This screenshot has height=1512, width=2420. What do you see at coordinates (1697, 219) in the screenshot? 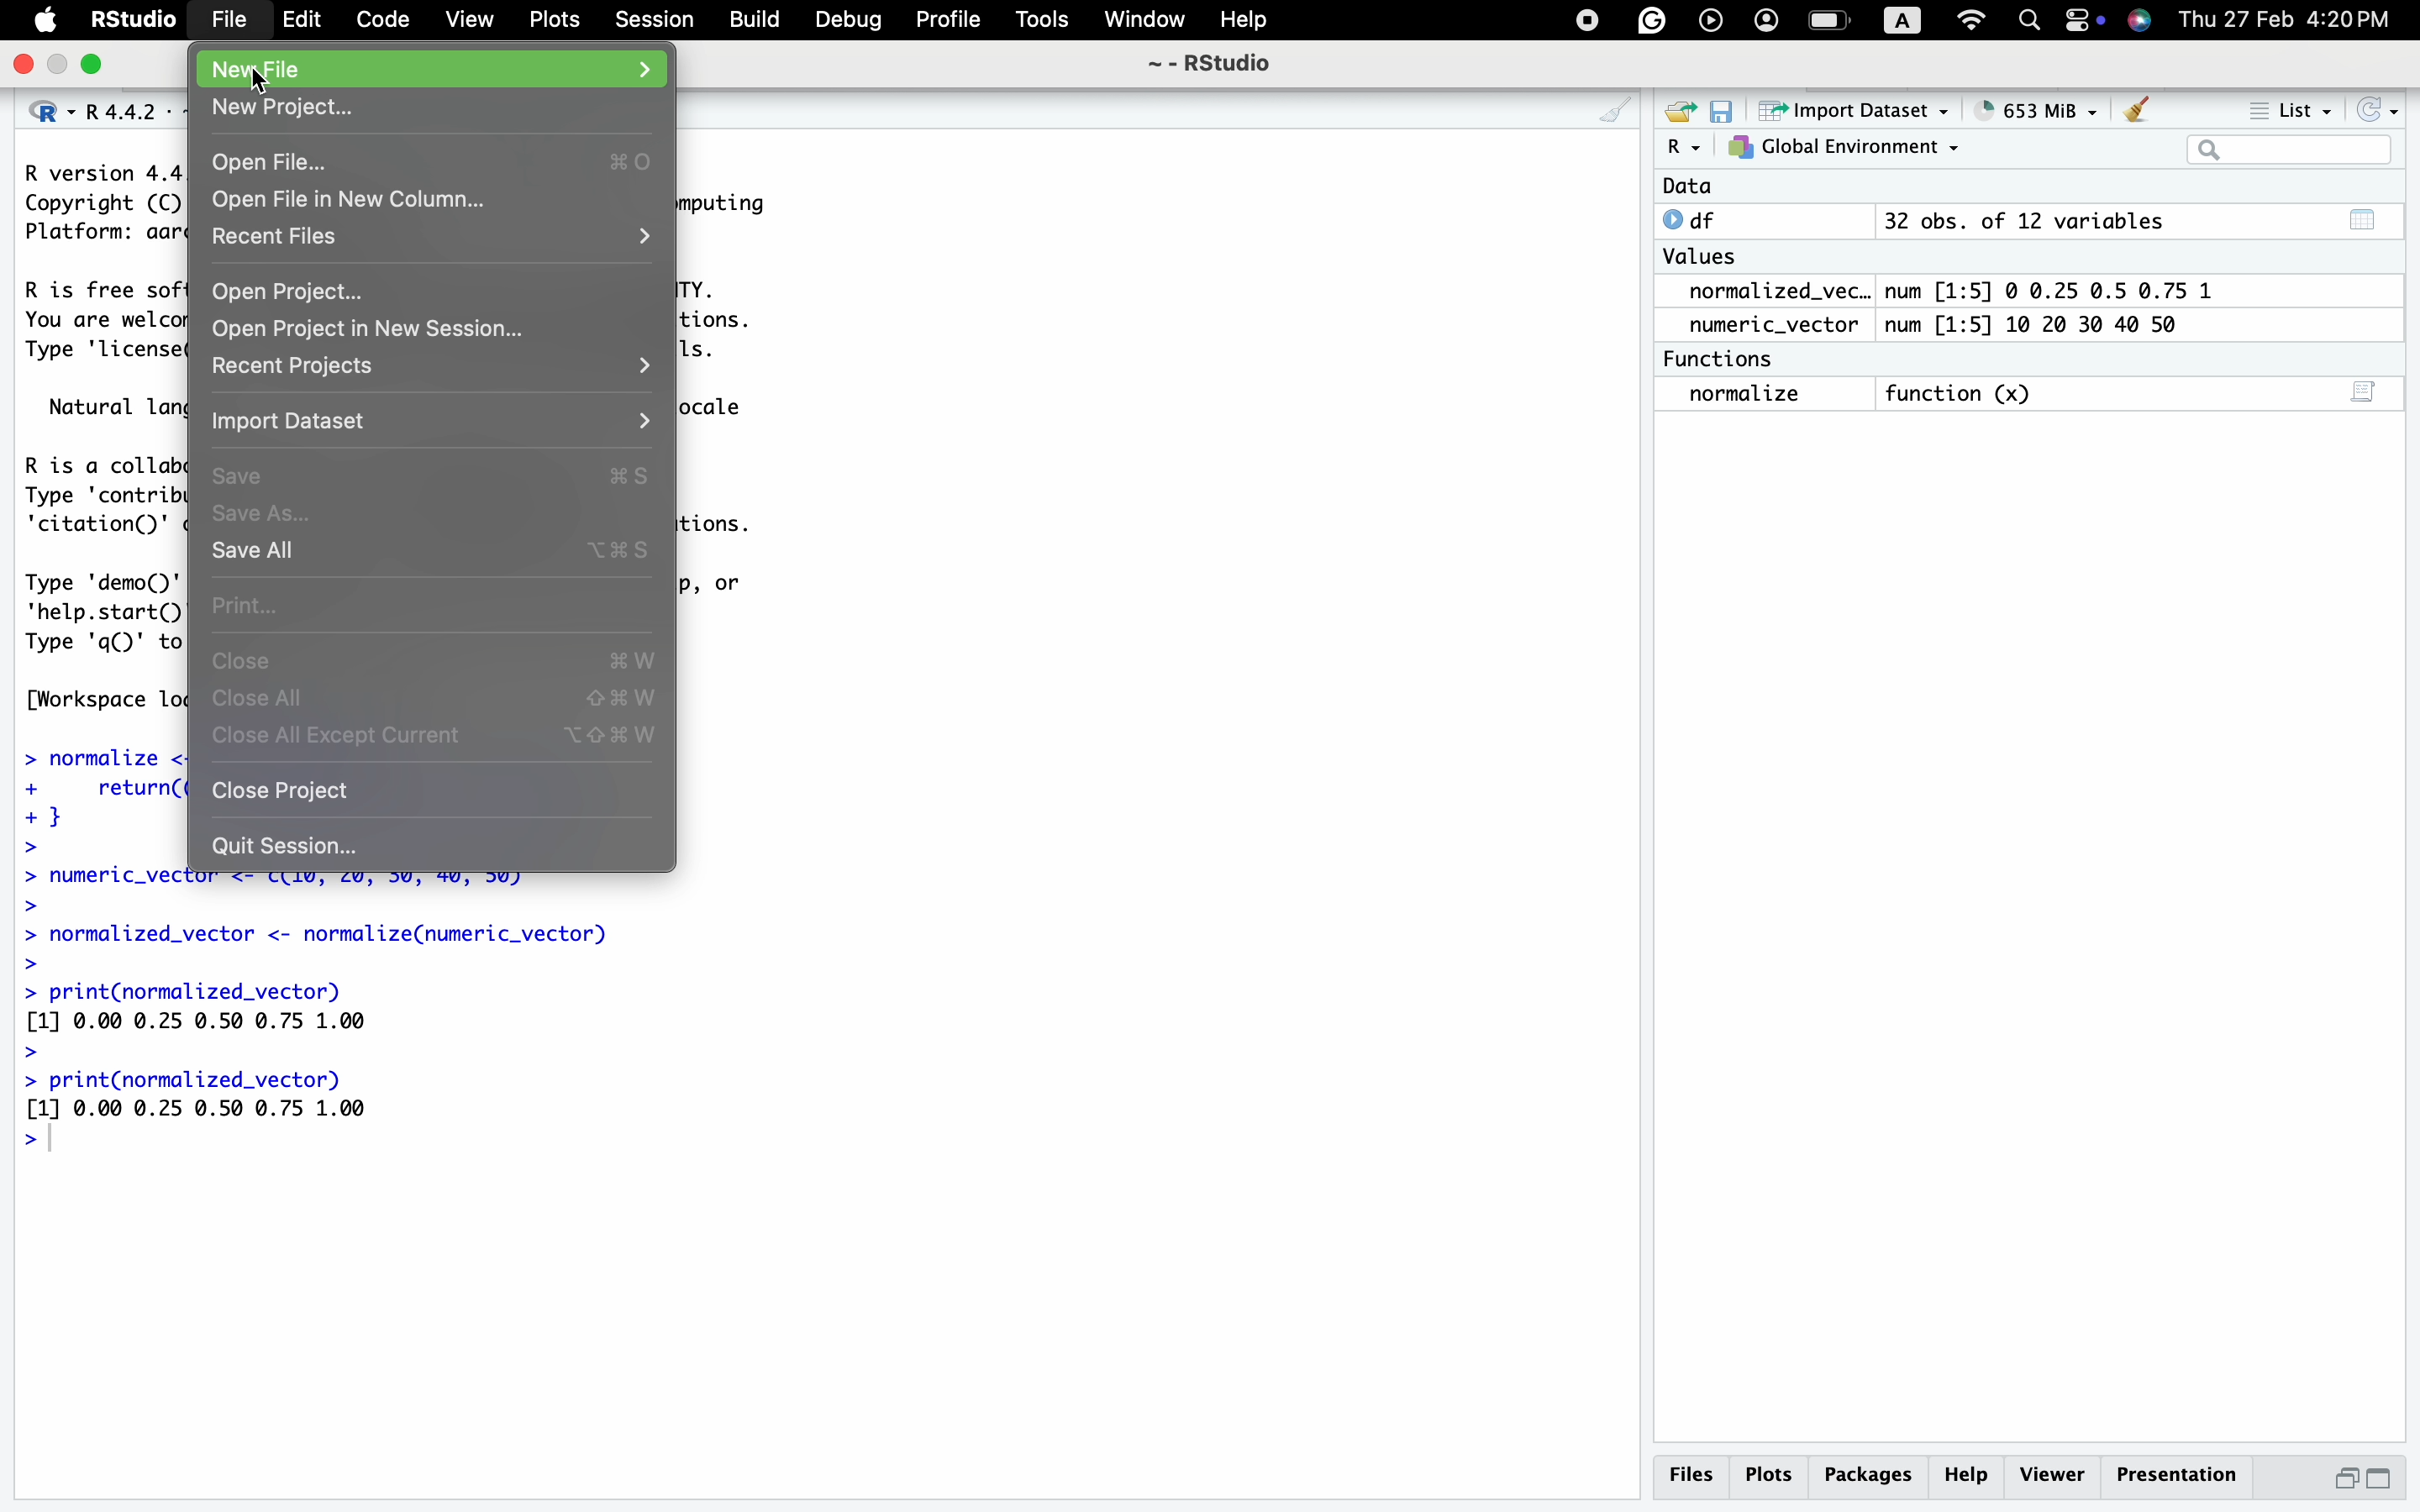
I see `df` at bounding box center [1697, 219].